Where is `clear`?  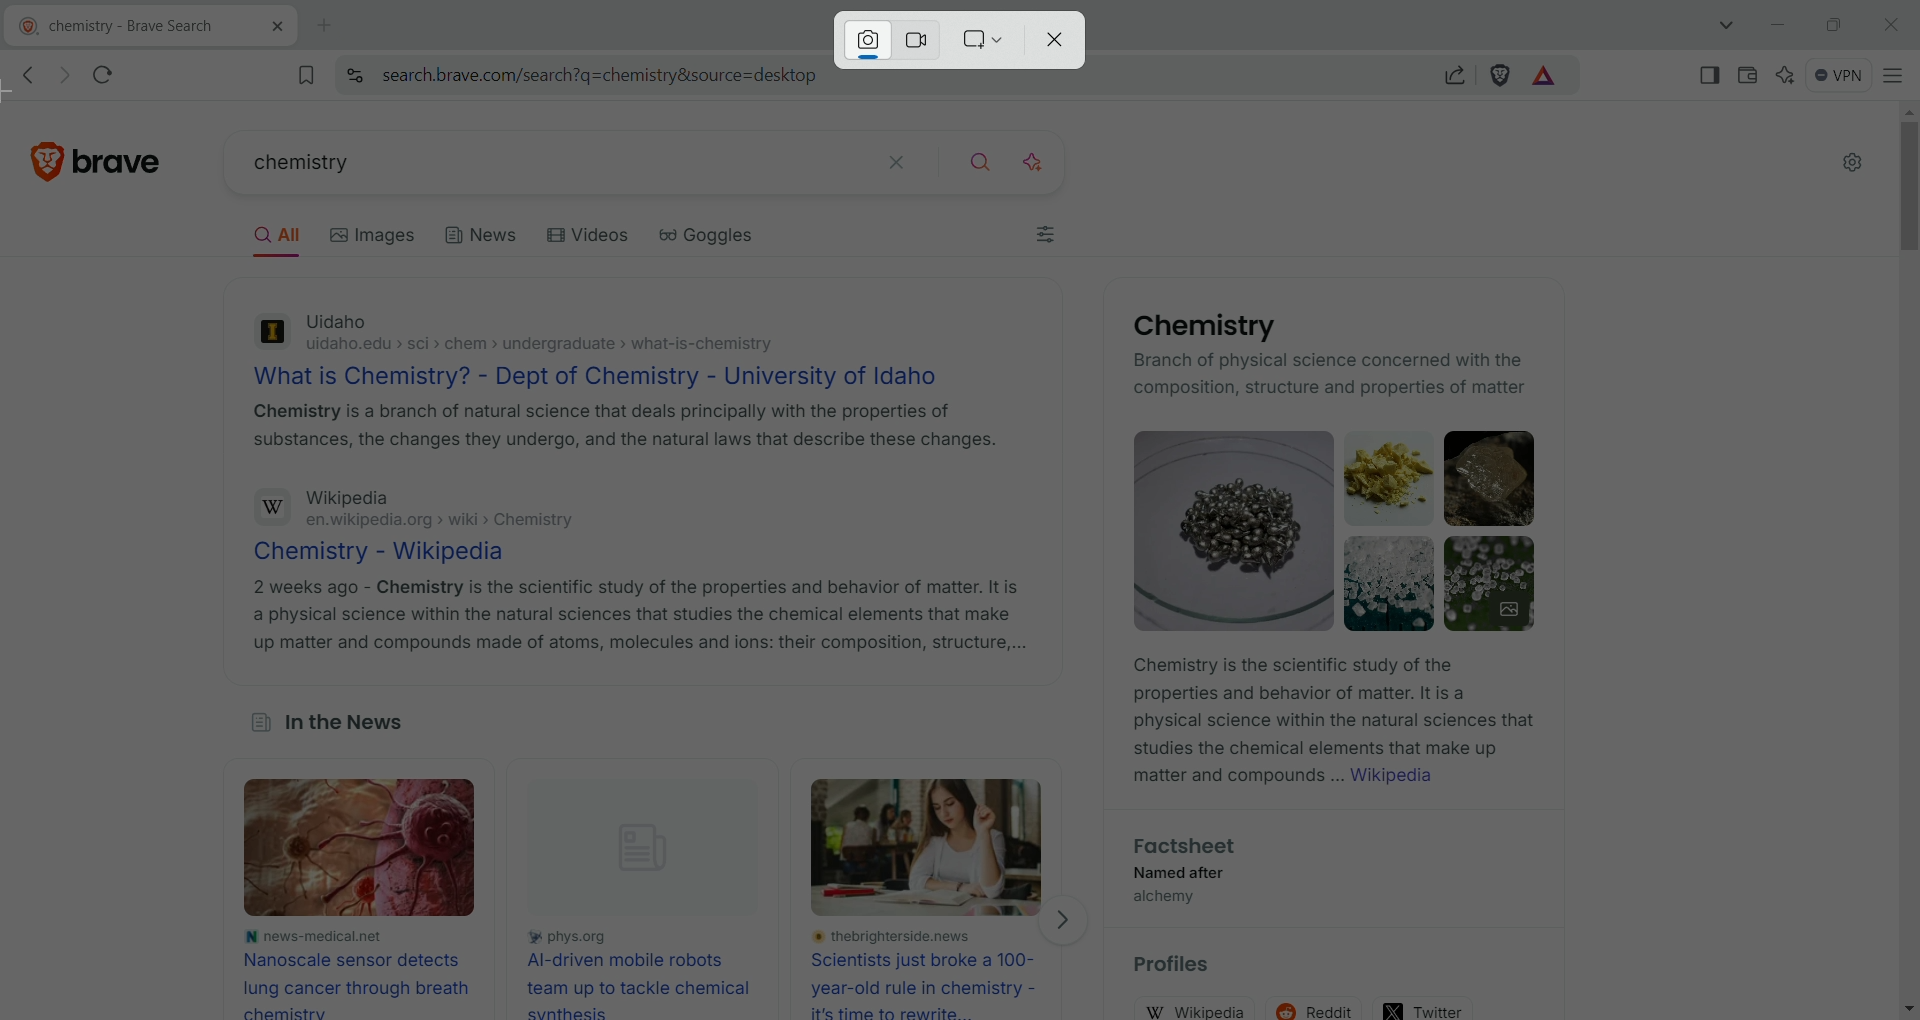 clear is located at coordinates (898, 160).